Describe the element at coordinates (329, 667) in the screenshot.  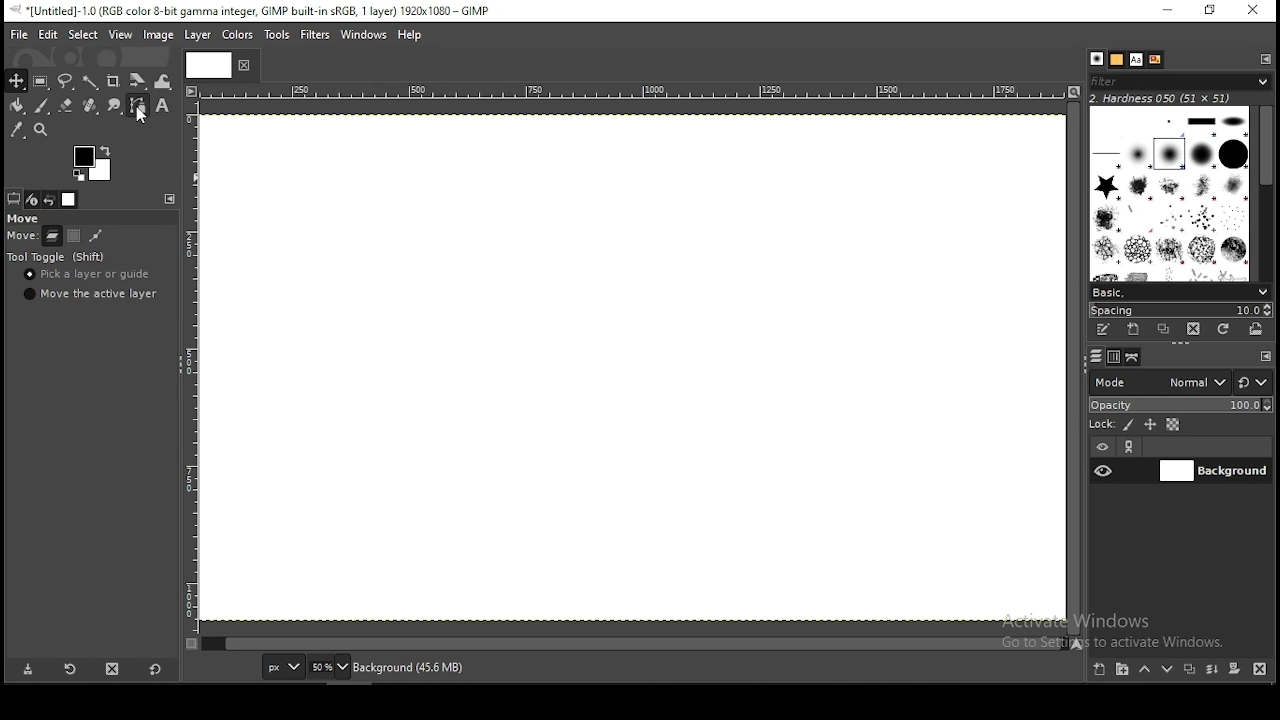
I see `zoom status` at that location.